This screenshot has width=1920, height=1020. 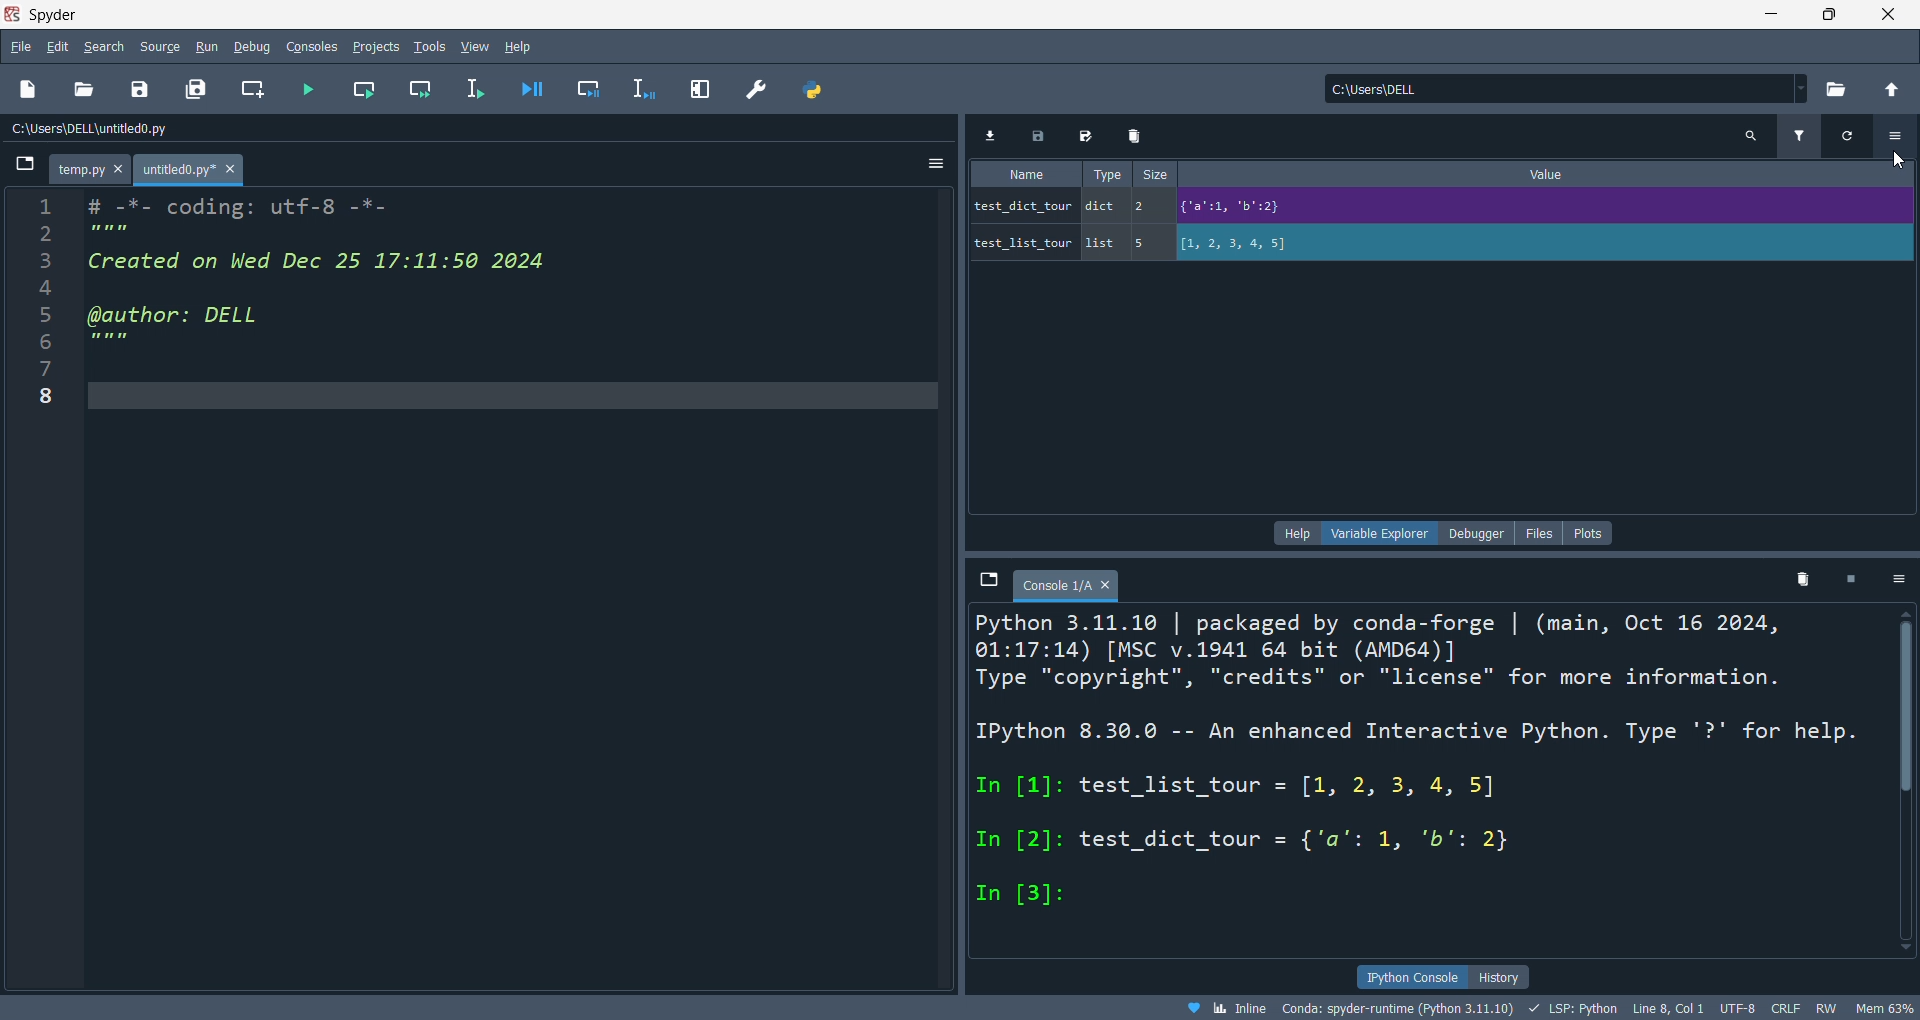 I want to click on ipython console, so click(x=1409, y=974).